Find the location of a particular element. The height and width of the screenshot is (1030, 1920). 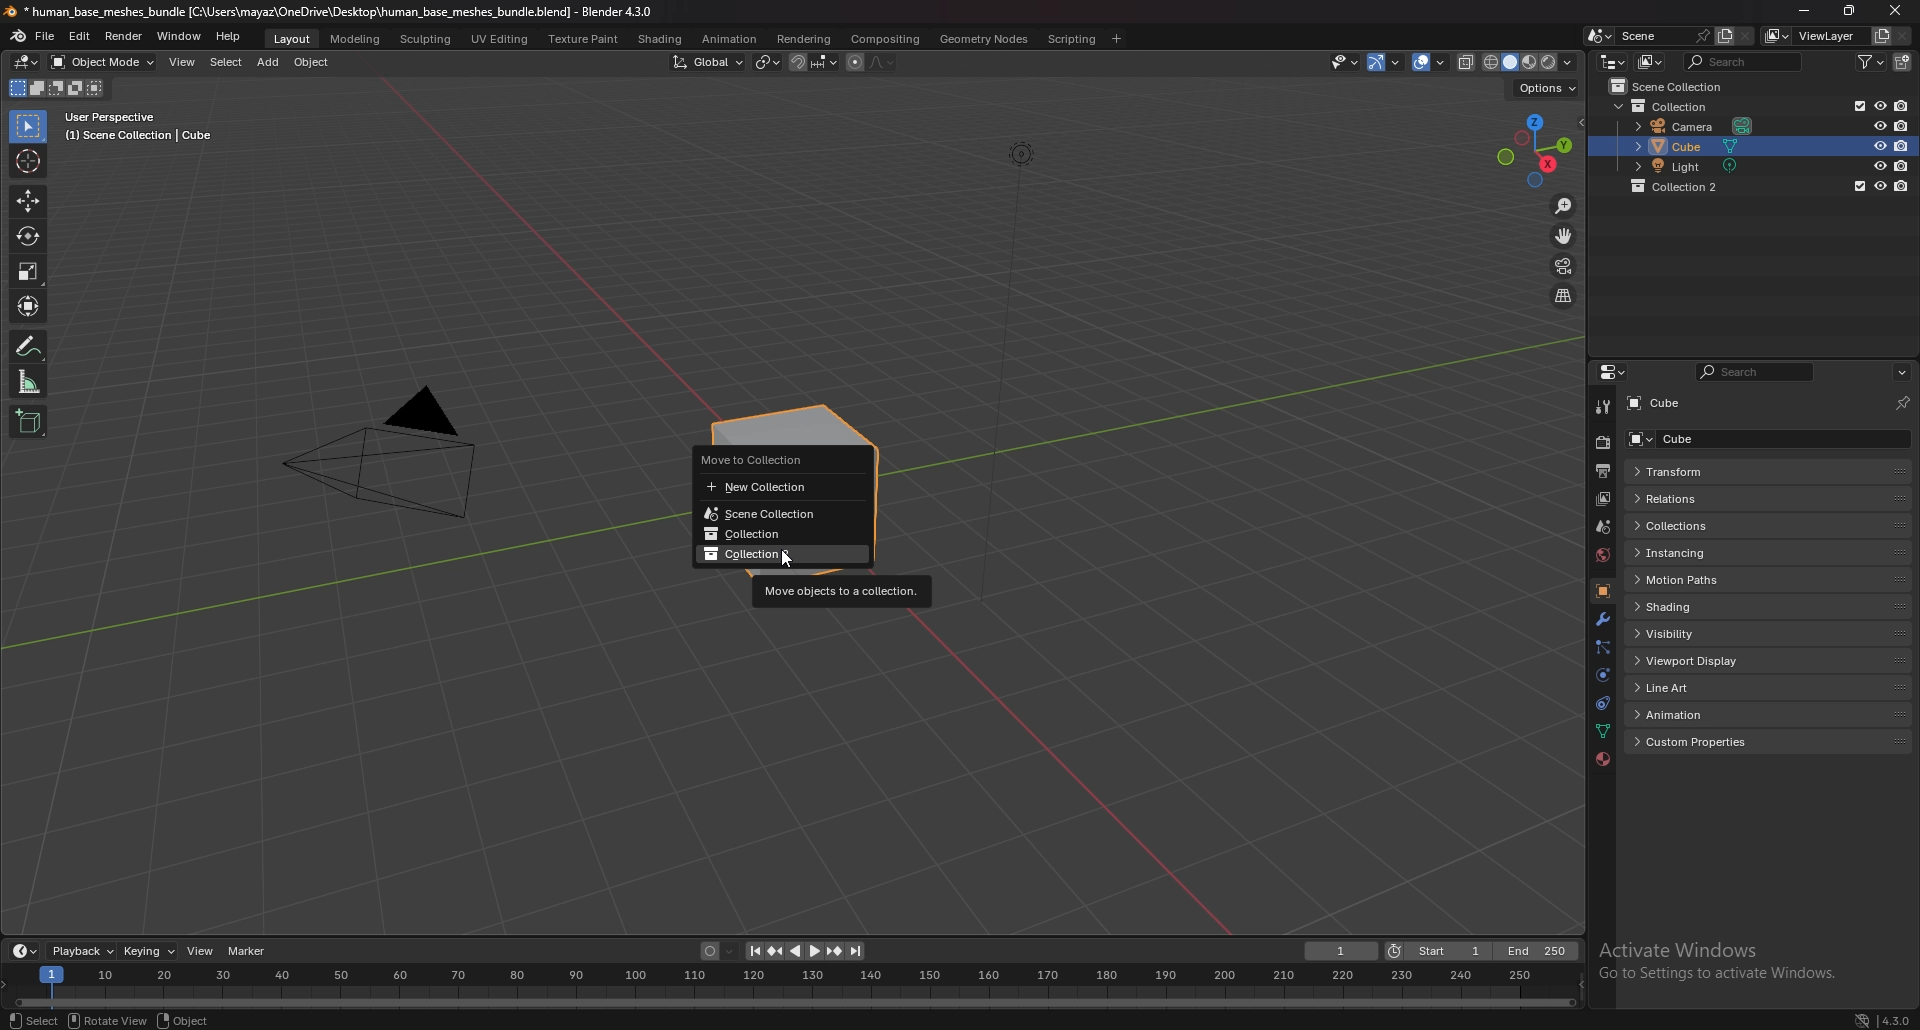

current frame is located at coordinates (1340, 952).